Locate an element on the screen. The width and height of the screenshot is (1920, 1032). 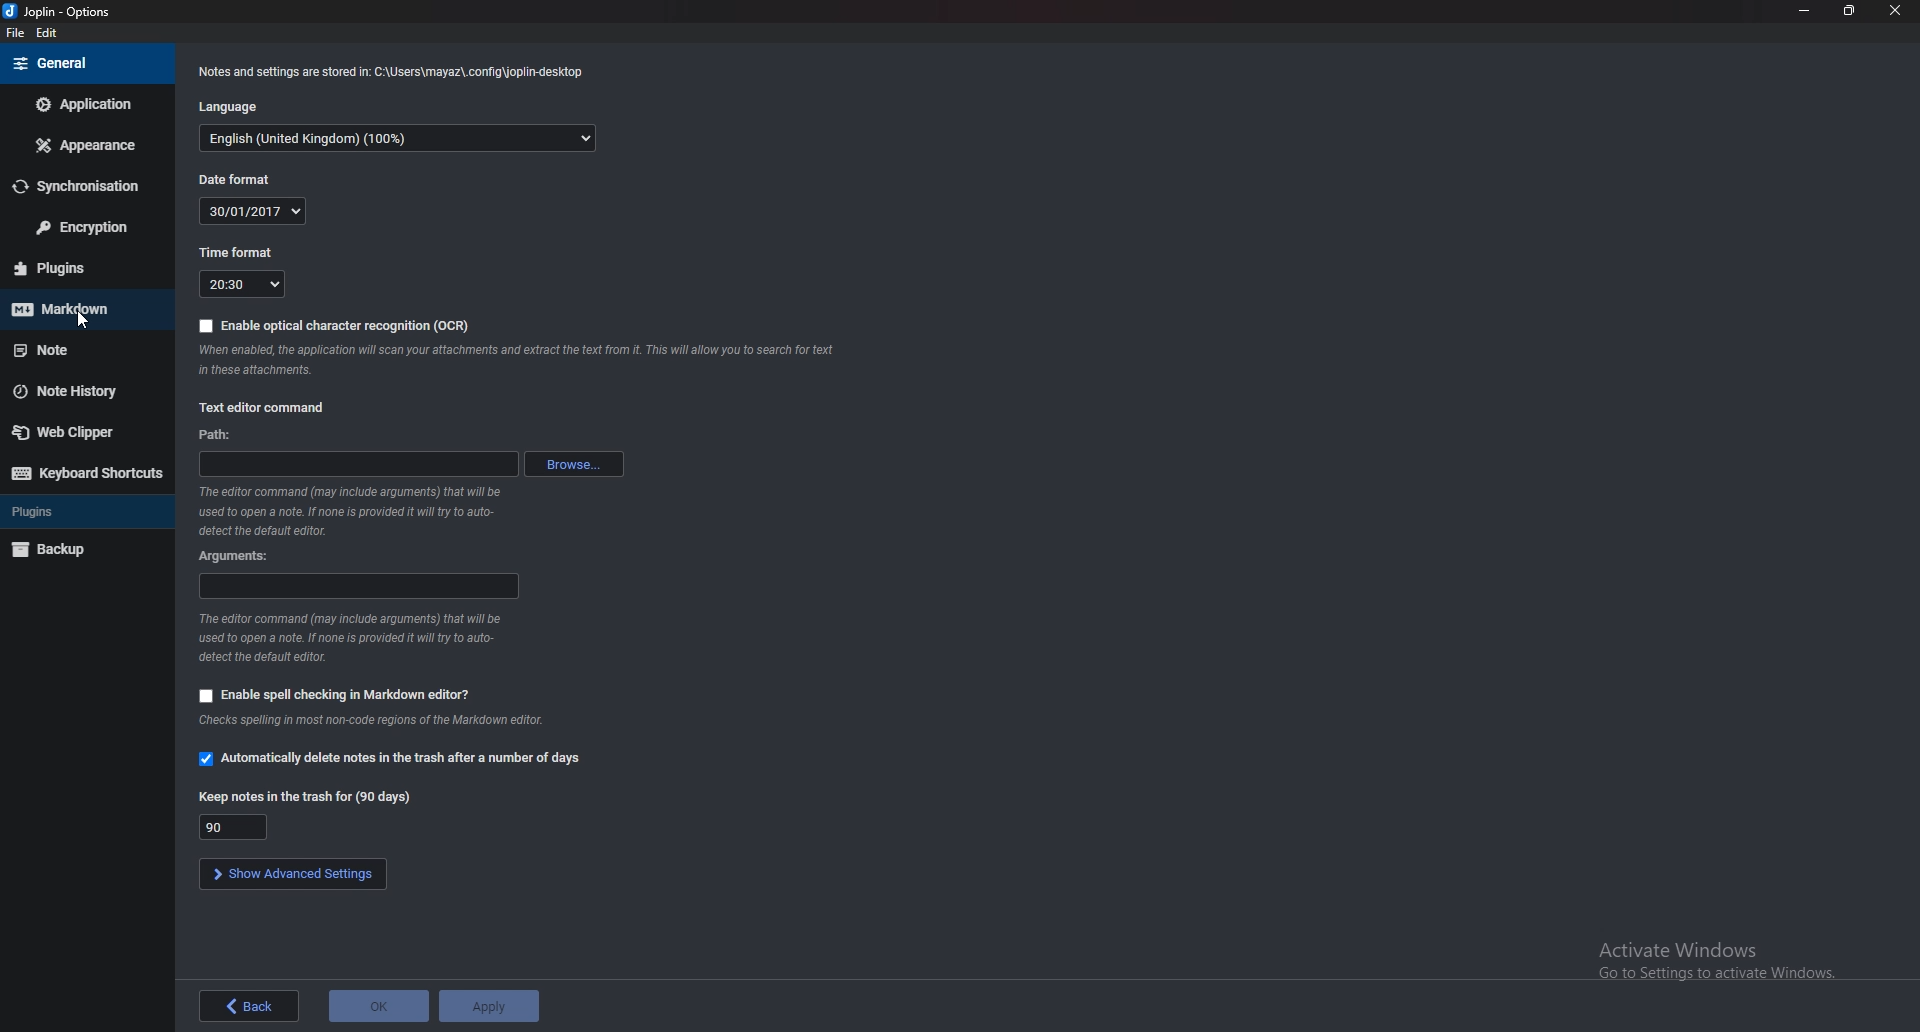
ok is located at coordinates (380, 1006).